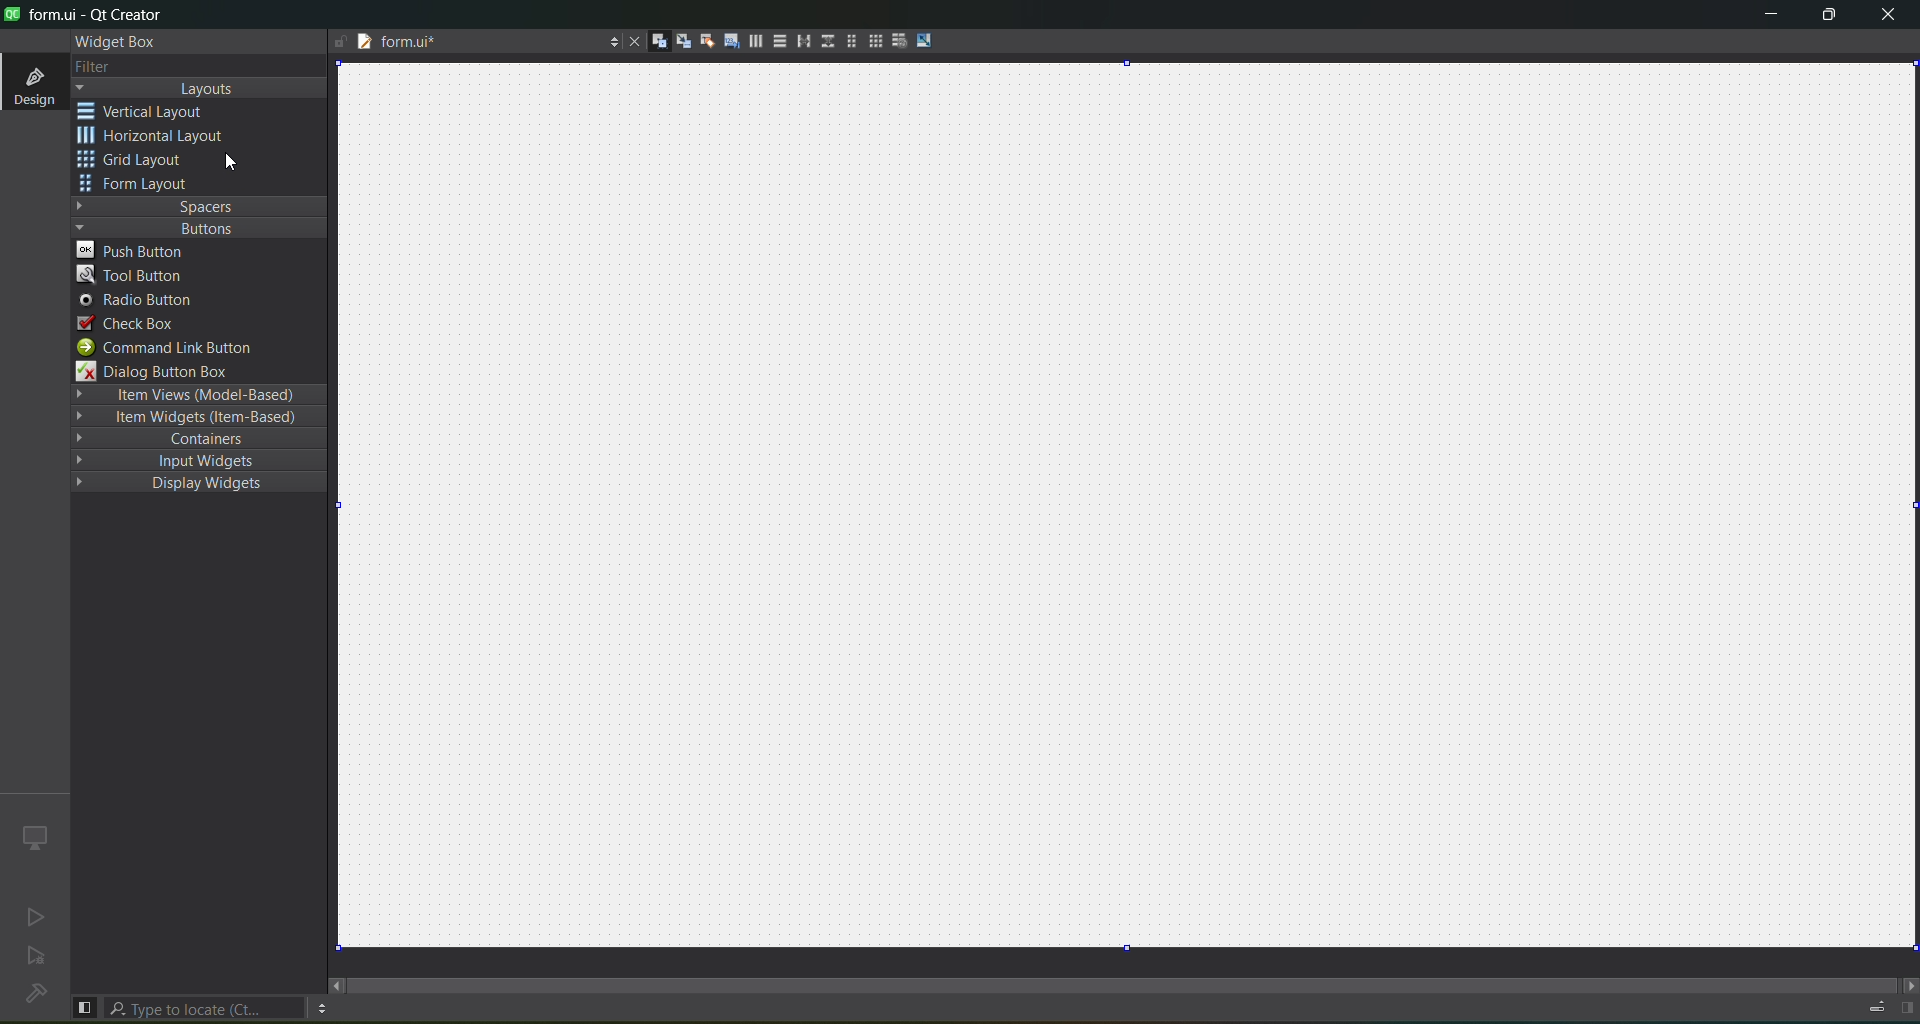  I want to click on adjust size, so click(927, 40).